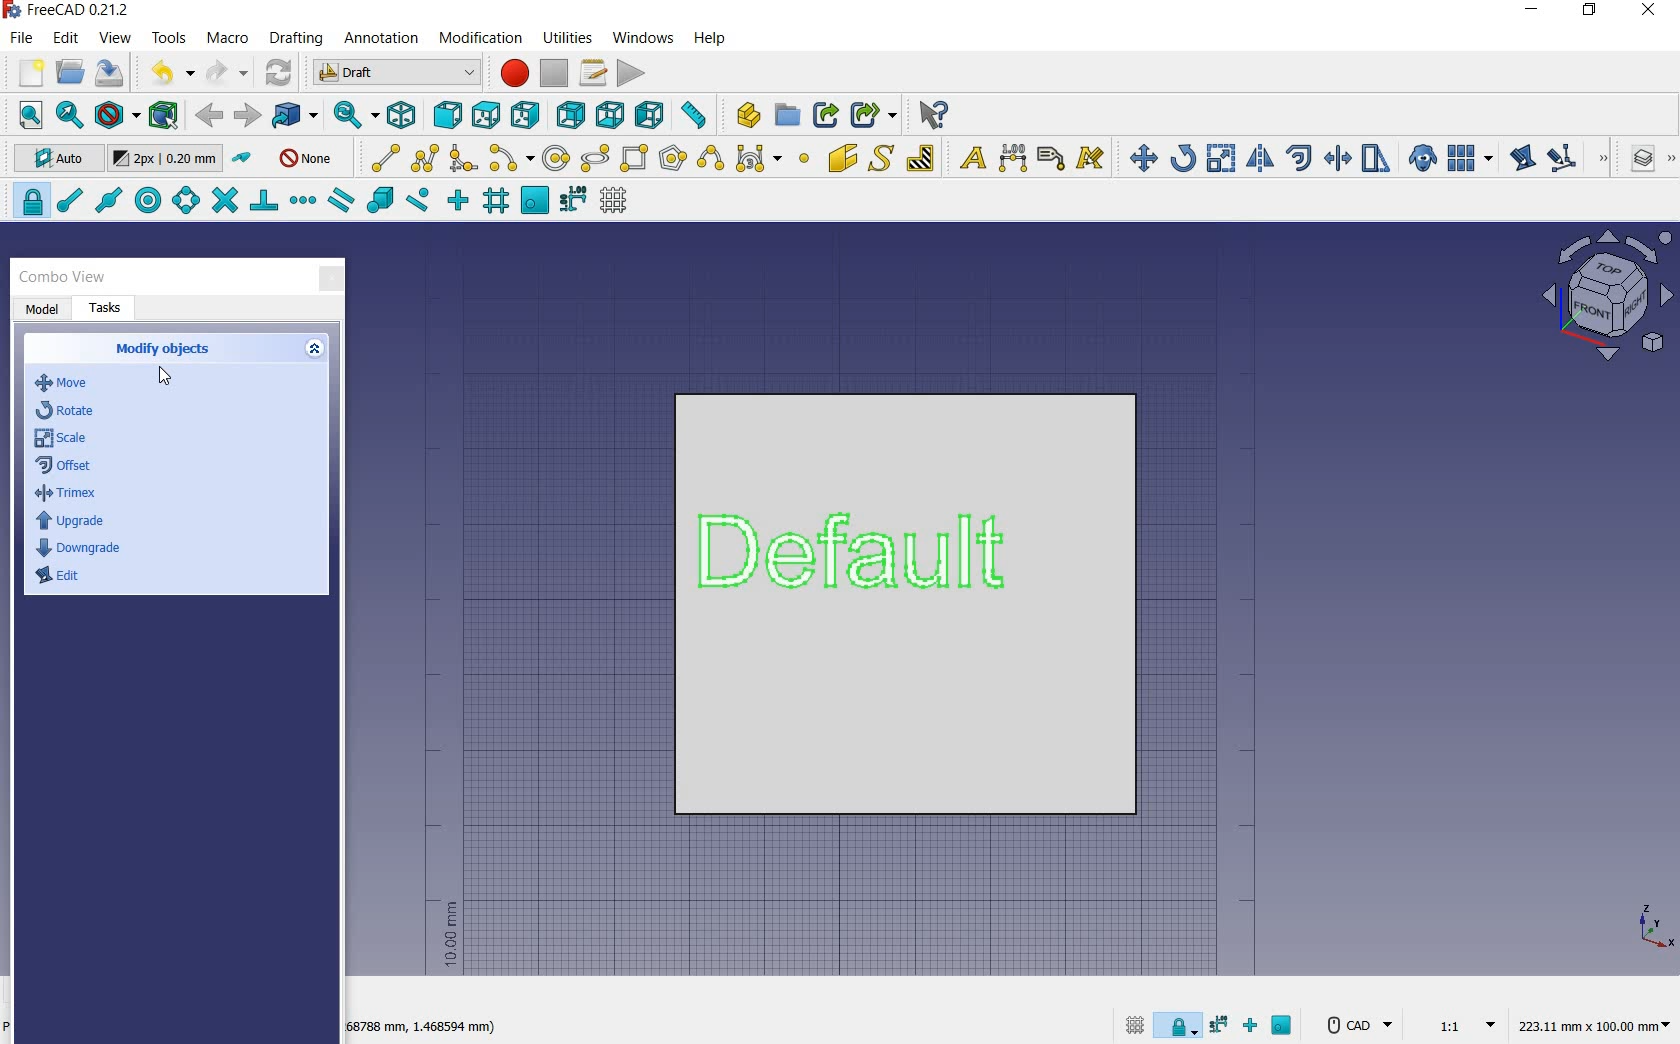  I want to click on stretch, so click(1377, 160).